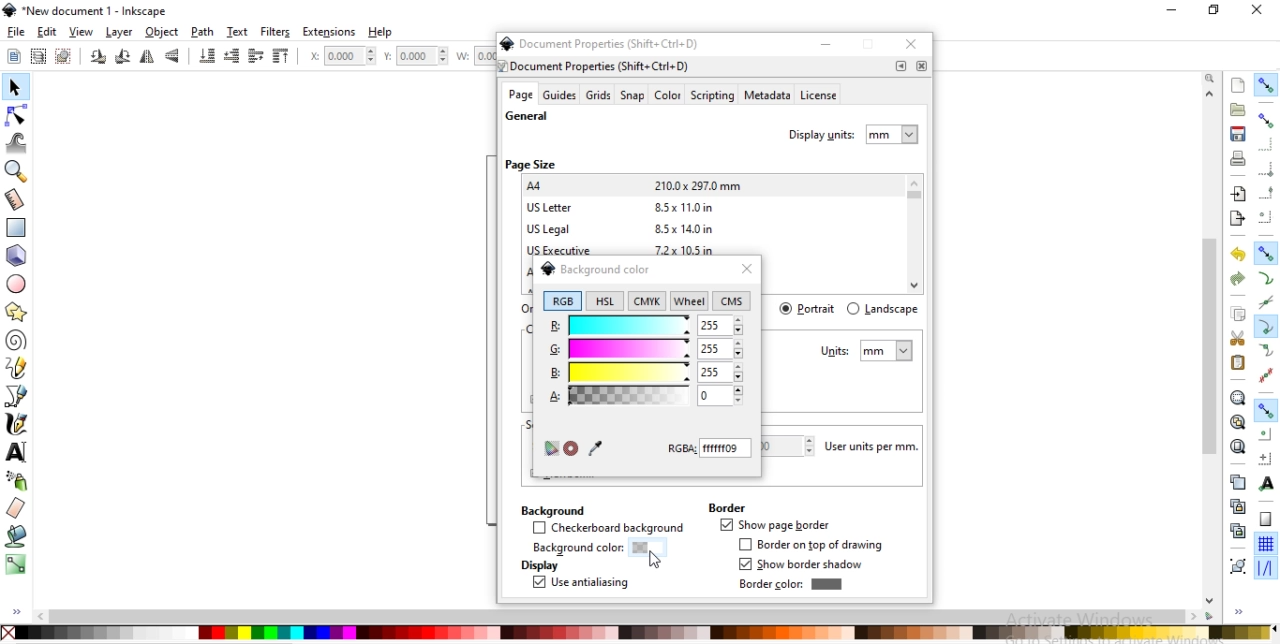  Describe the element at coordinates (645, 324) in the screenshot. I see `r` at that location.